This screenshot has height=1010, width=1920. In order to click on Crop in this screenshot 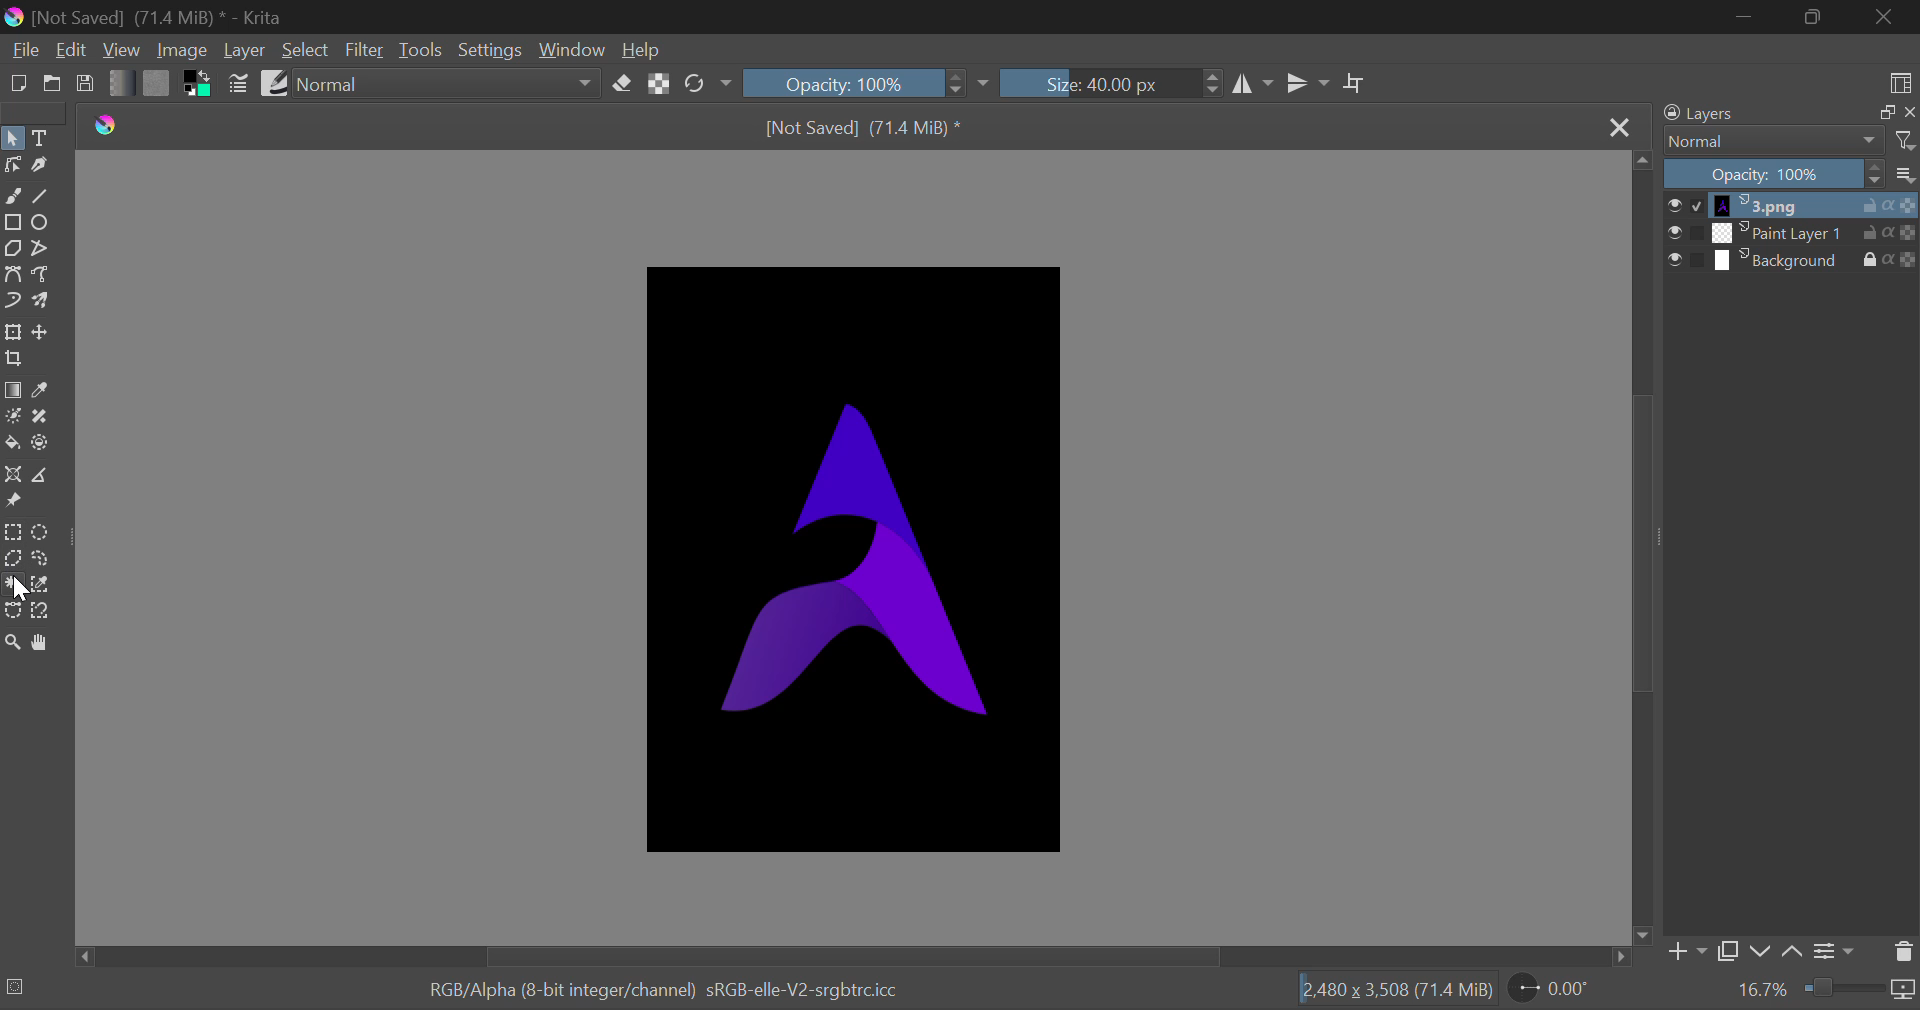, I will do `click(1358, 85)`.